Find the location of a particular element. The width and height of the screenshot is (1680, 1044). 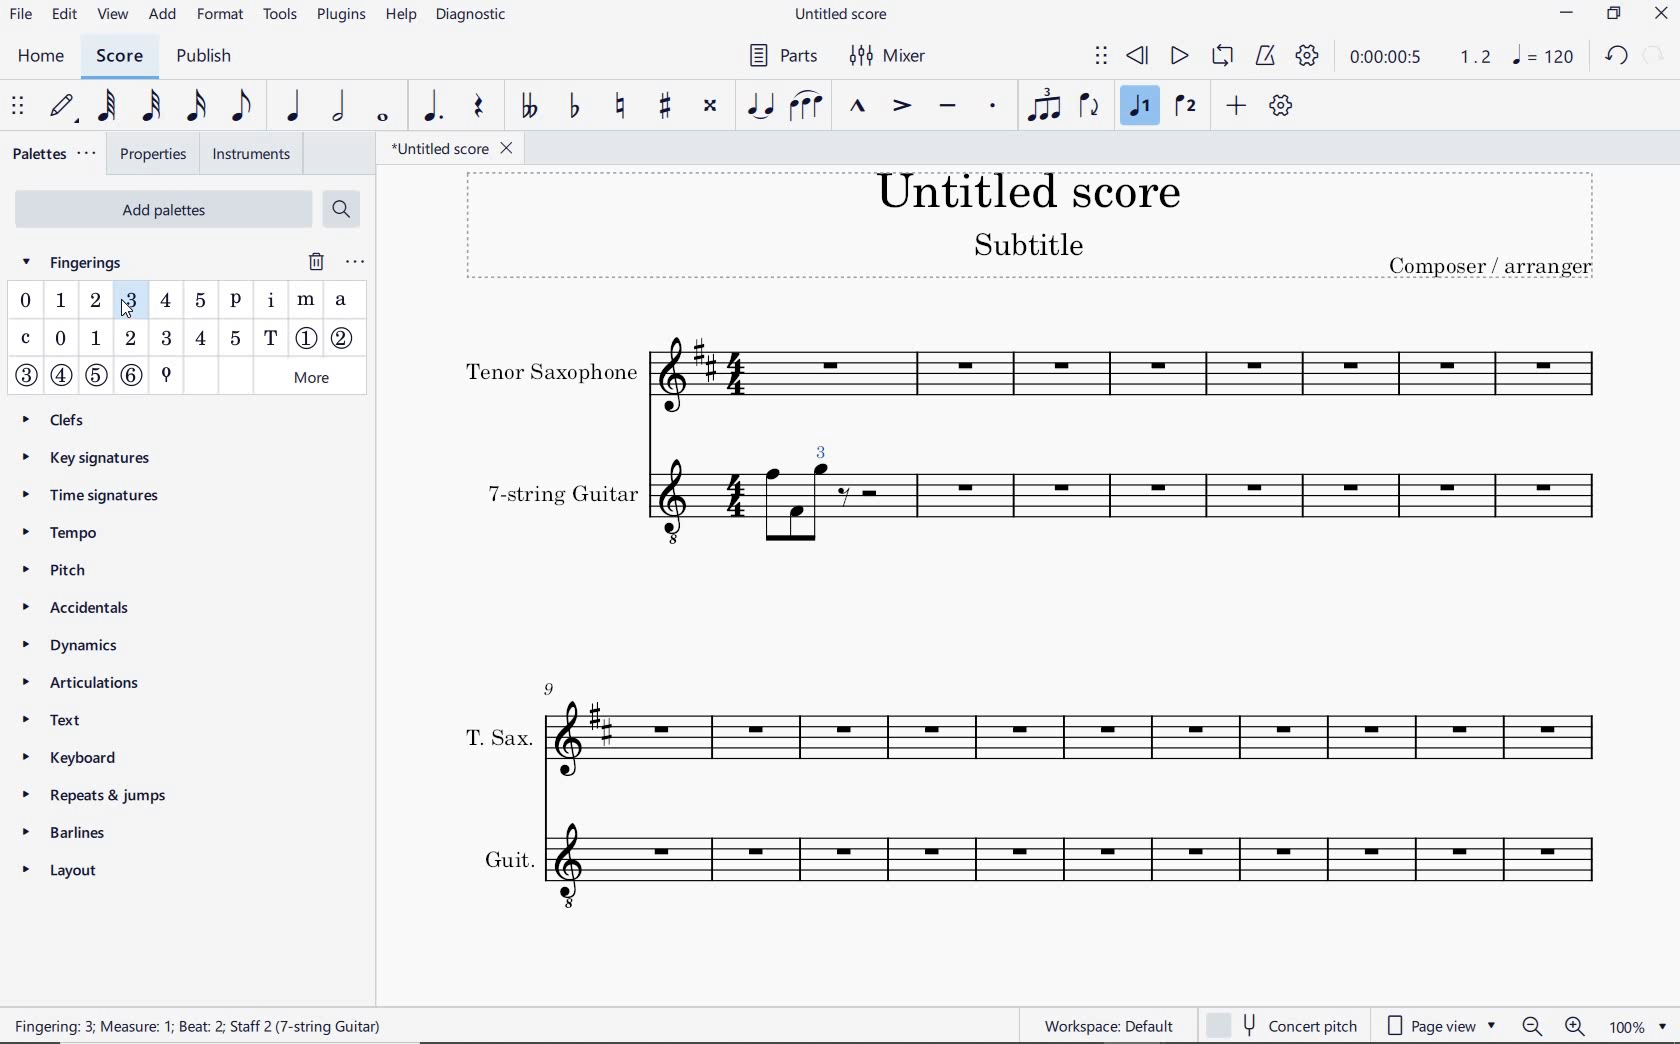

ACCENT is located at coordinates (903, 106).